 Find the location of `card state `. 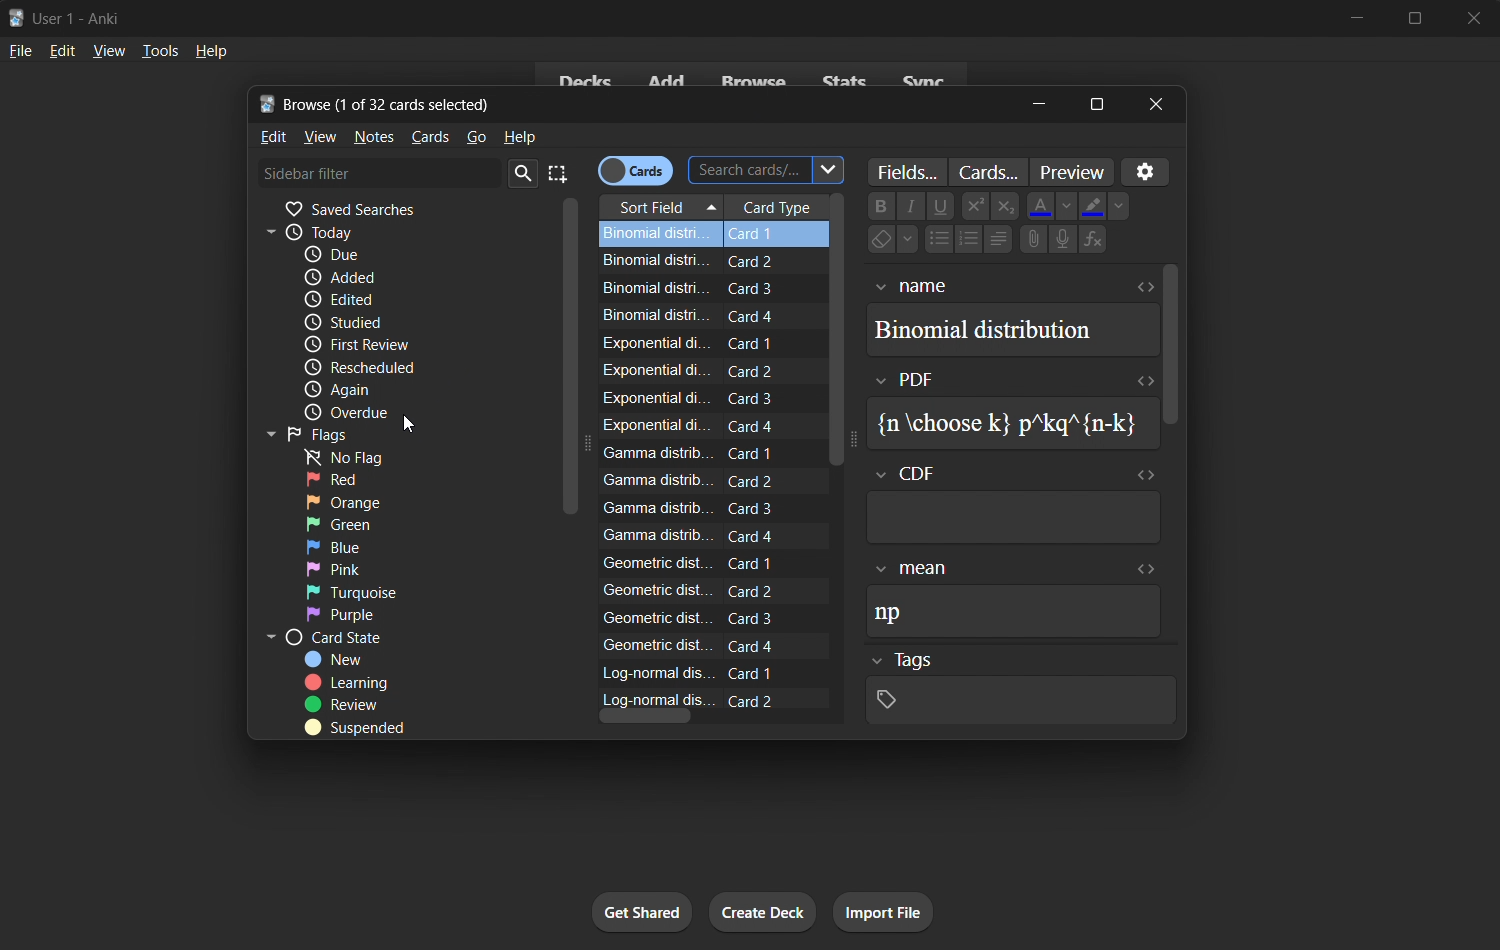

card state  is located at coordinates (394, 637).